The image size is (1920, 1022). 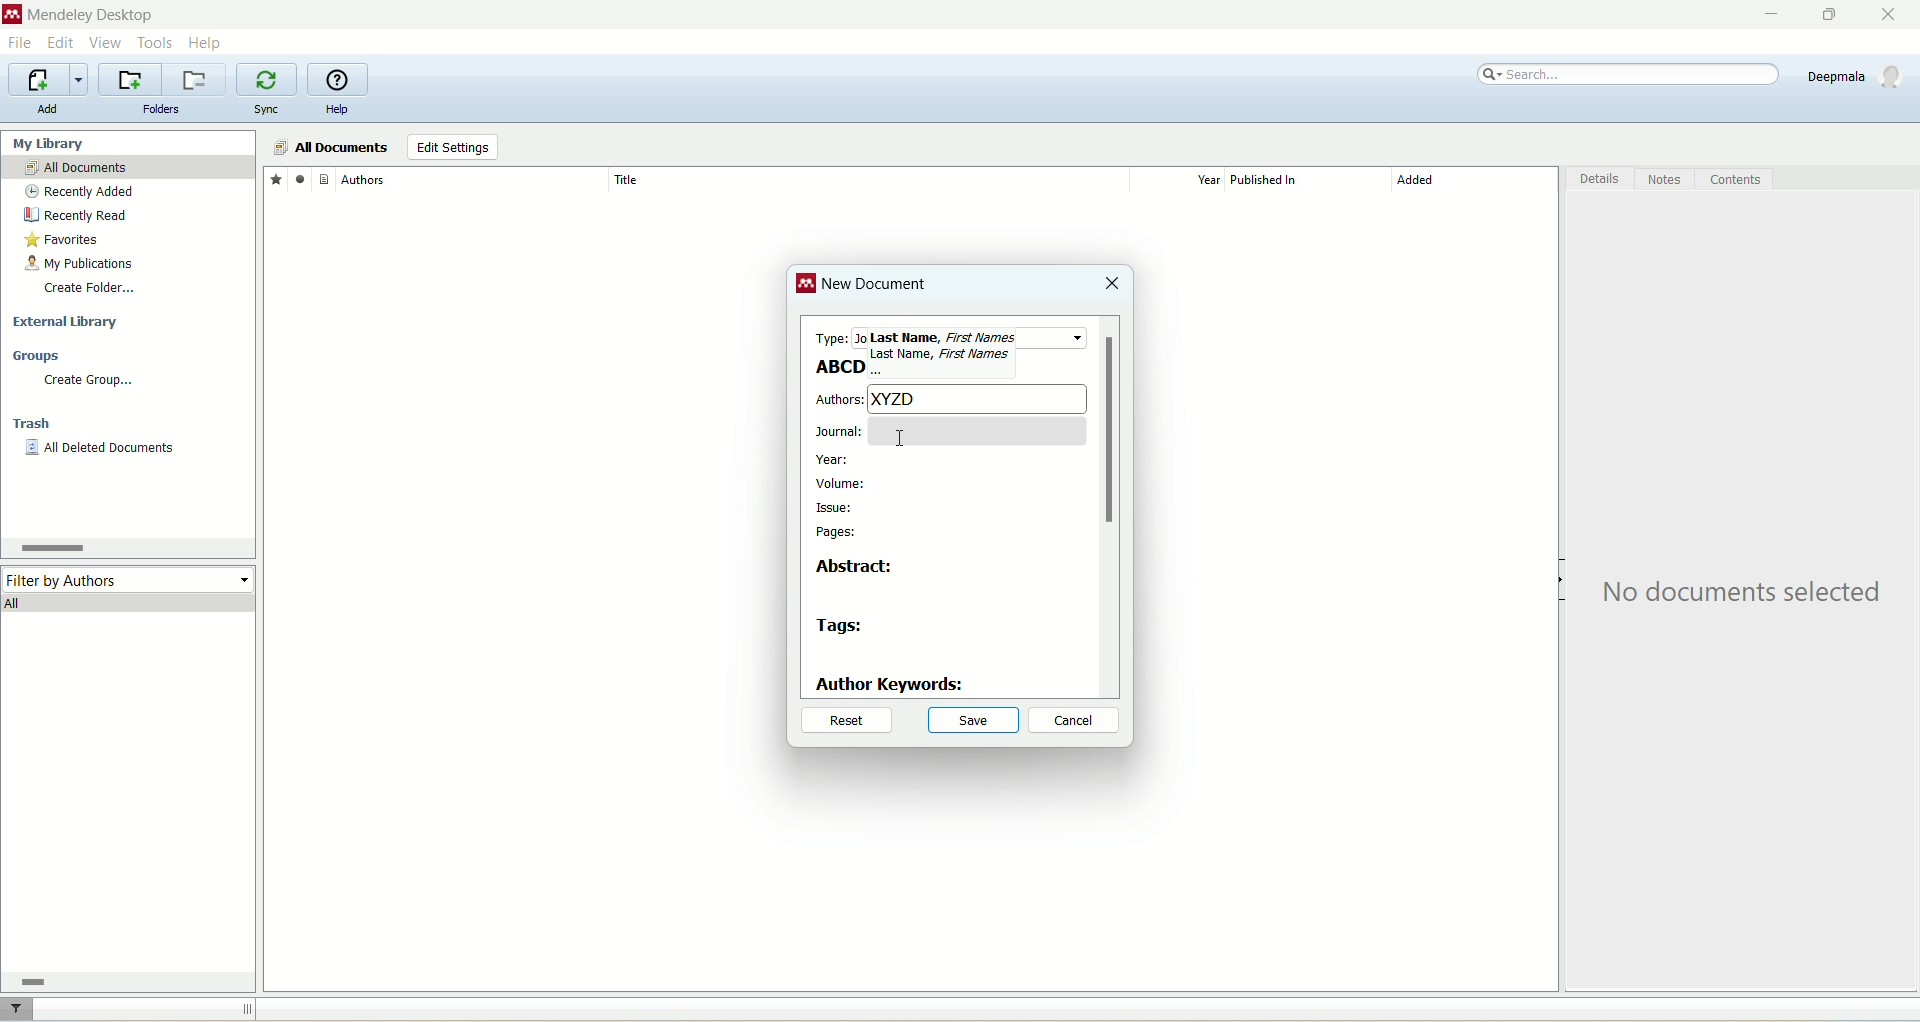 What do you see at coordinates (1075, 721) in the screenshot?
I see `cancel` at bounding box center [1075, 721].